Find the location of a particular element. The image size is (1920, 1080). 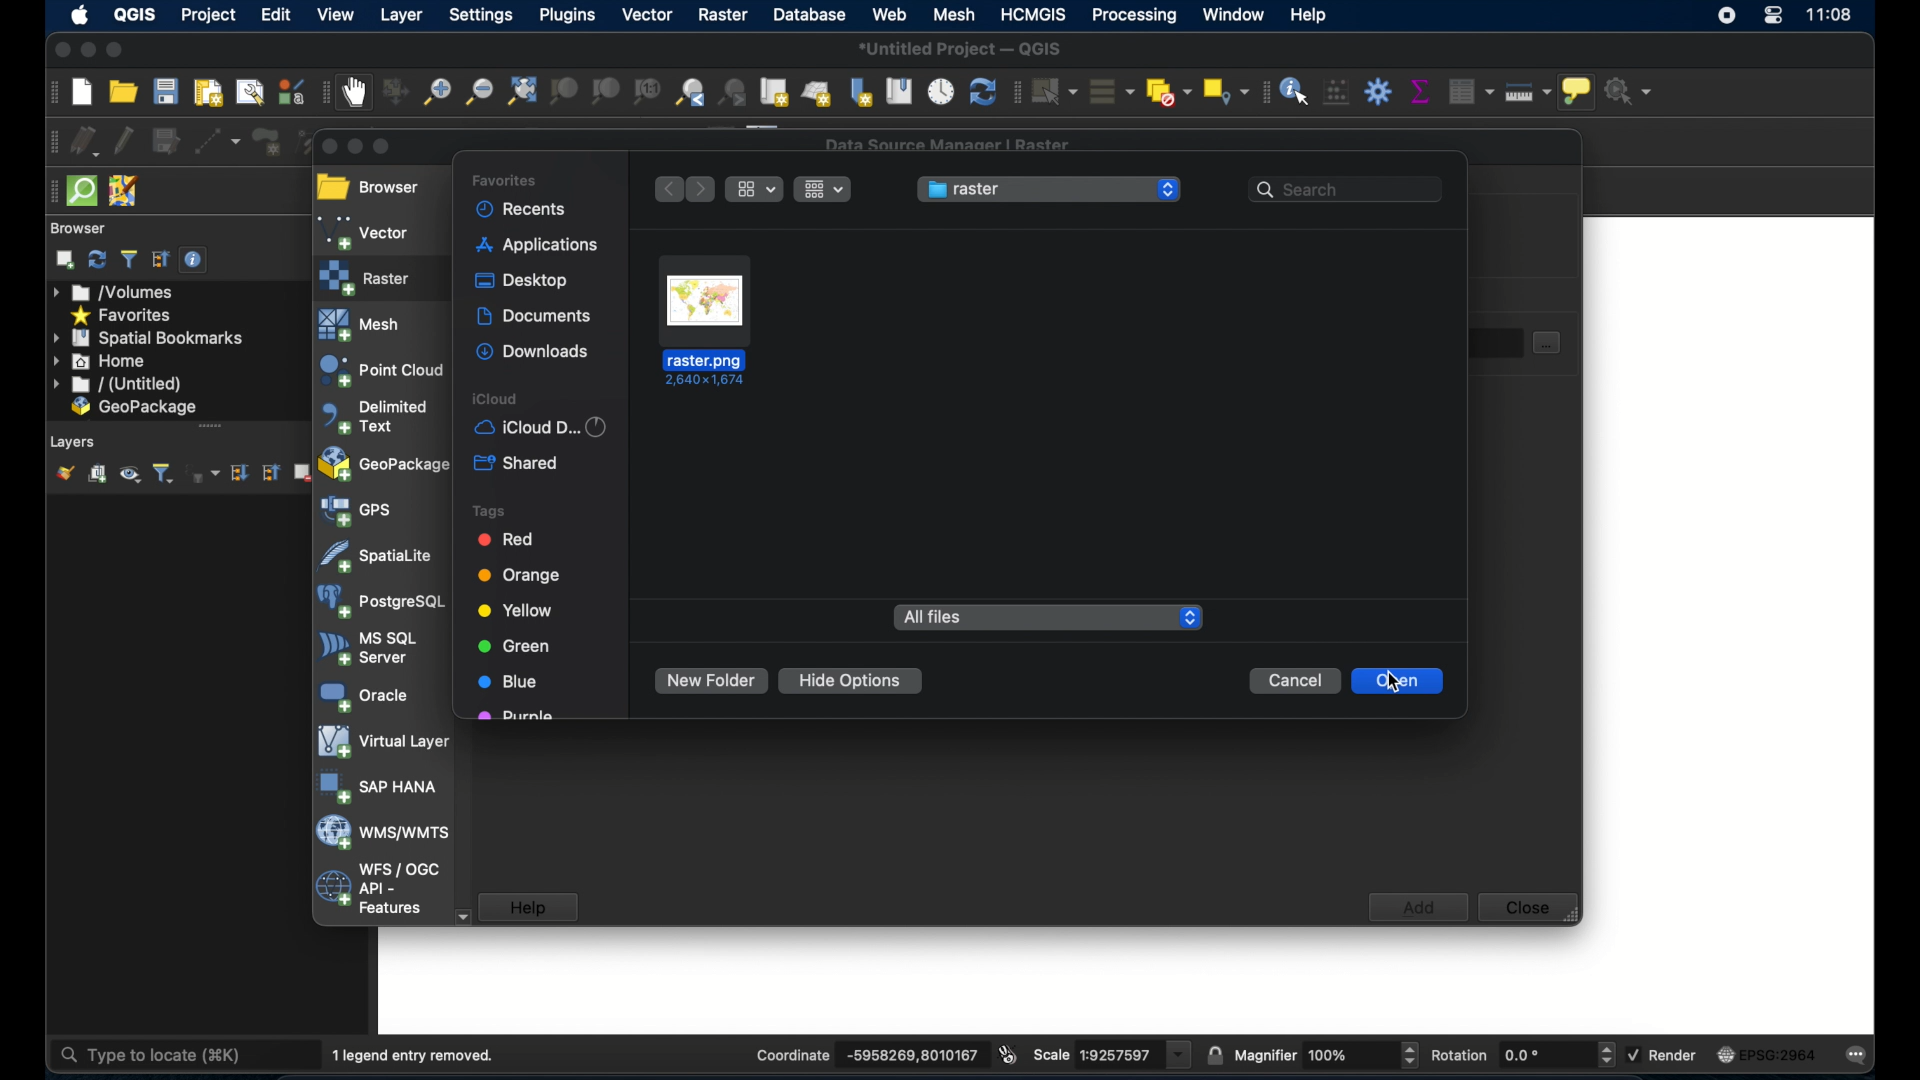

add selected layers is located at coordinates (65, 260).